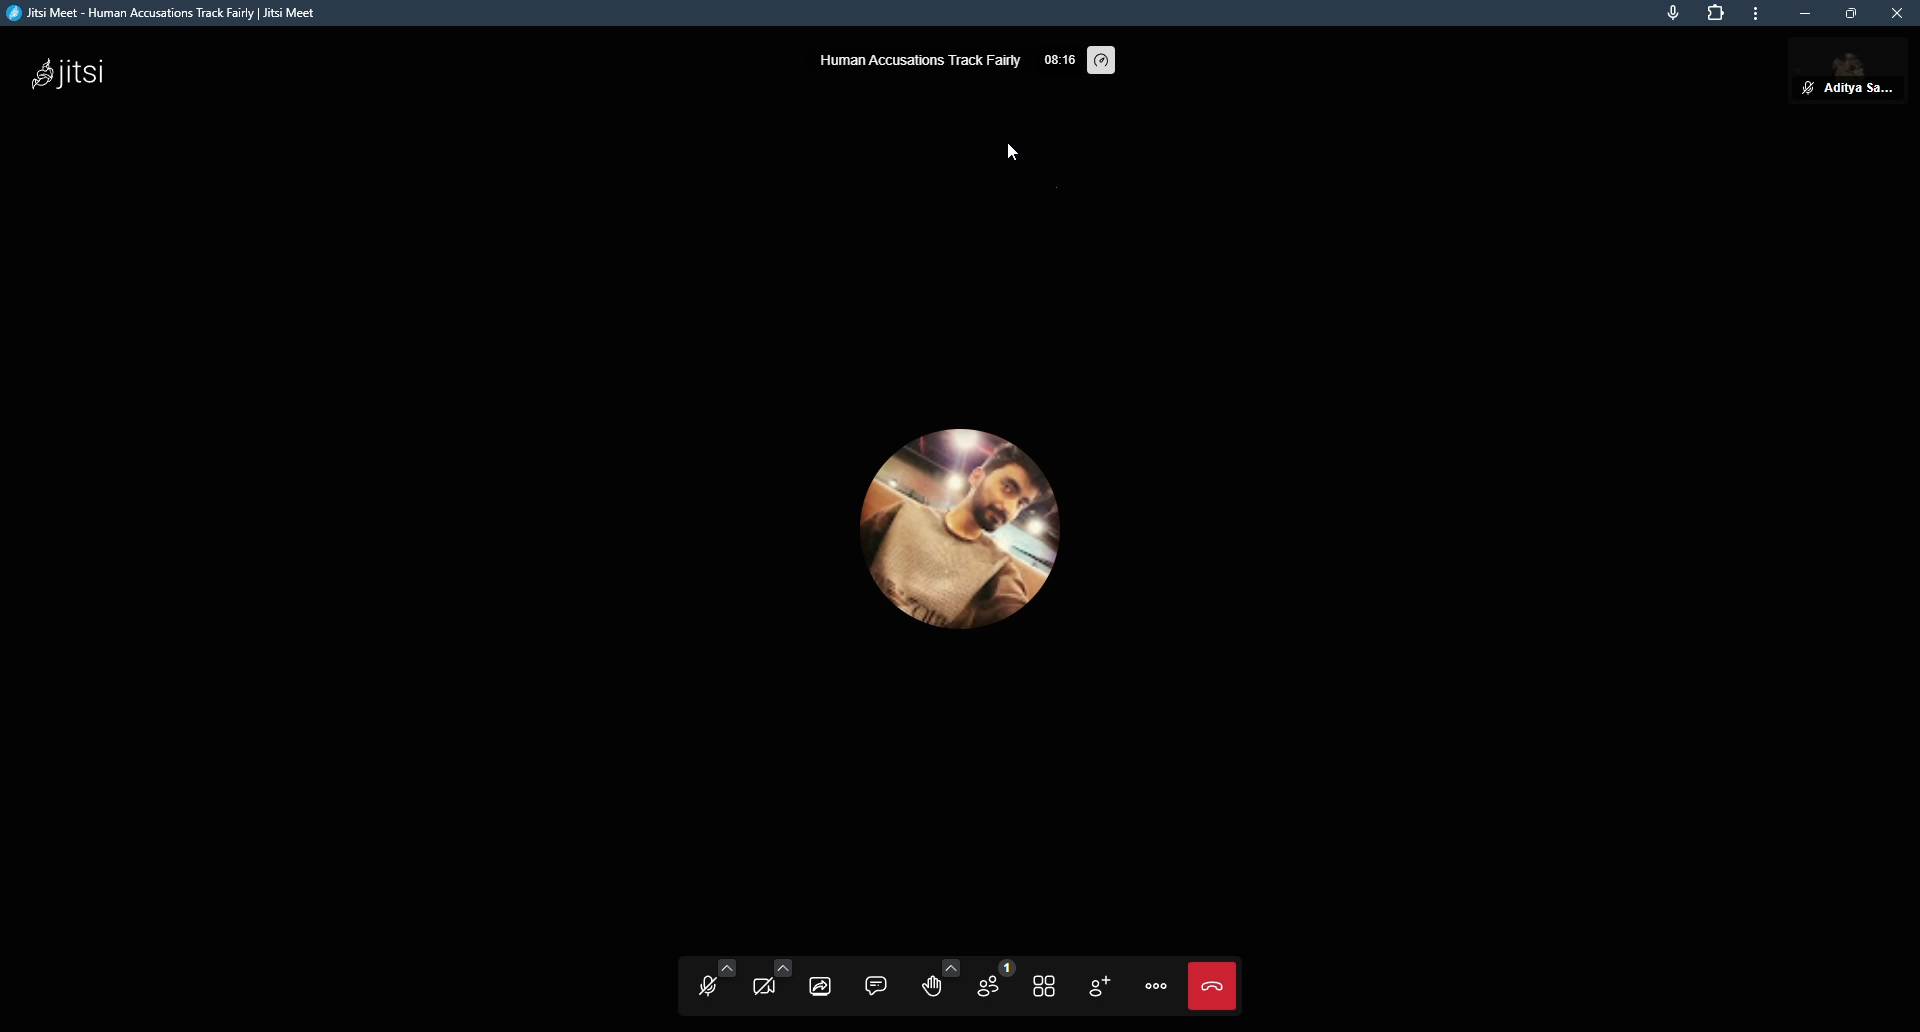 The width and height of the screenshot is (1920, 1032). I want to click on muted, so click(1837, 69).